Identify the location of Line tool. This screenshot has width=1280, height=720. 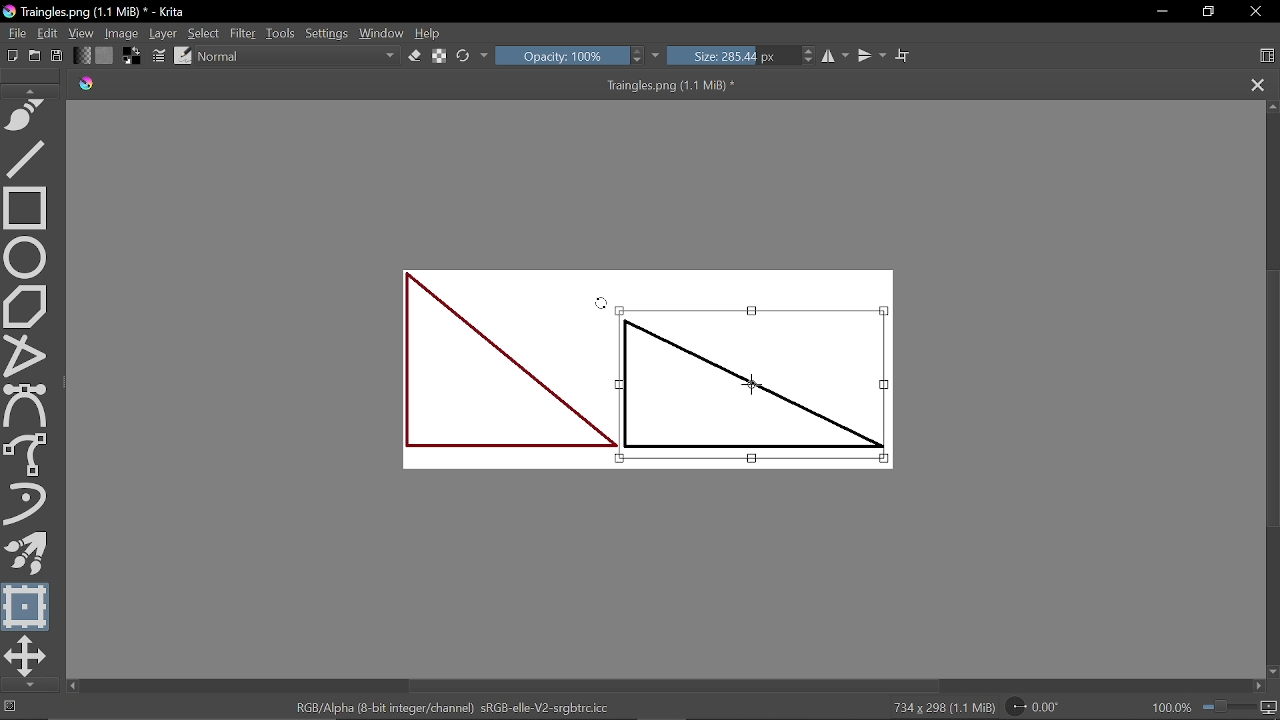
(30, 158).